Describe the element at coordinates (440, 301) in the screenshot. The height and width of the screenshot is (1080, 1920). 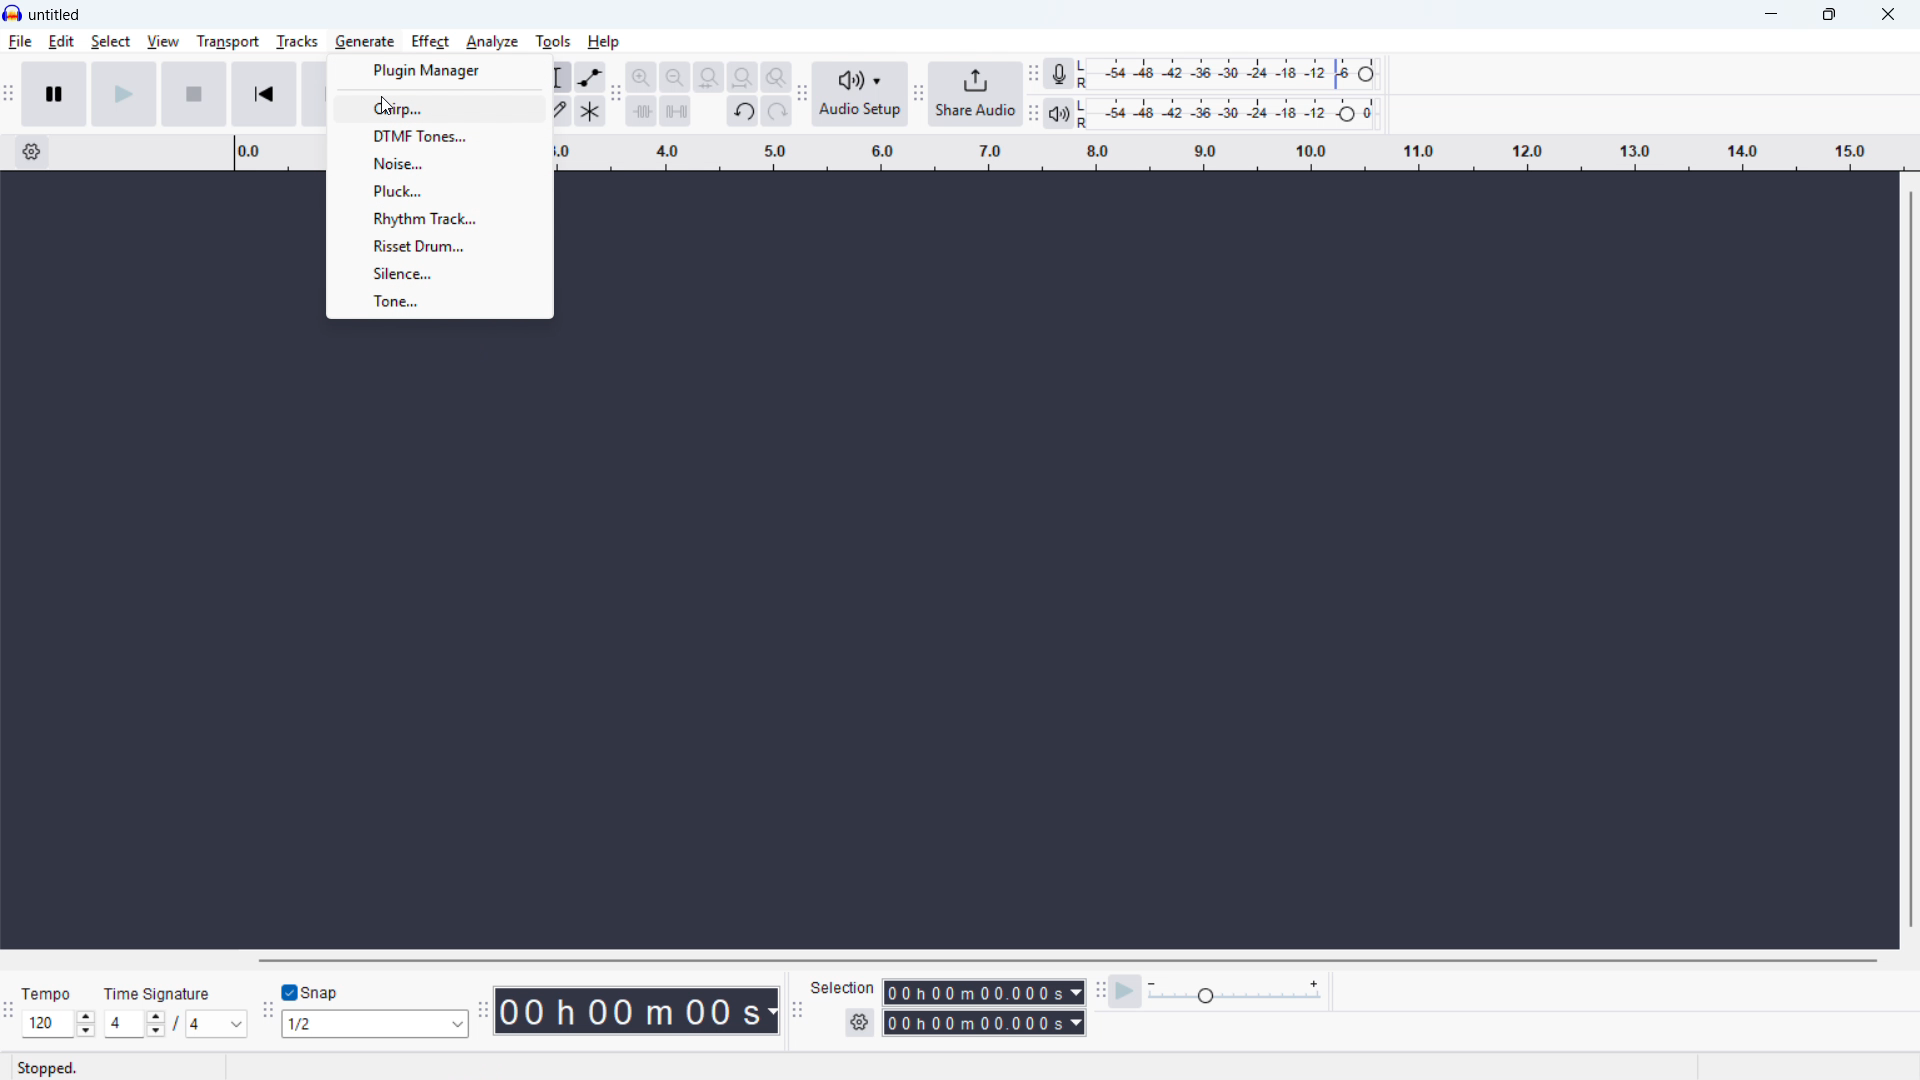
I see `Tone ` at that location.